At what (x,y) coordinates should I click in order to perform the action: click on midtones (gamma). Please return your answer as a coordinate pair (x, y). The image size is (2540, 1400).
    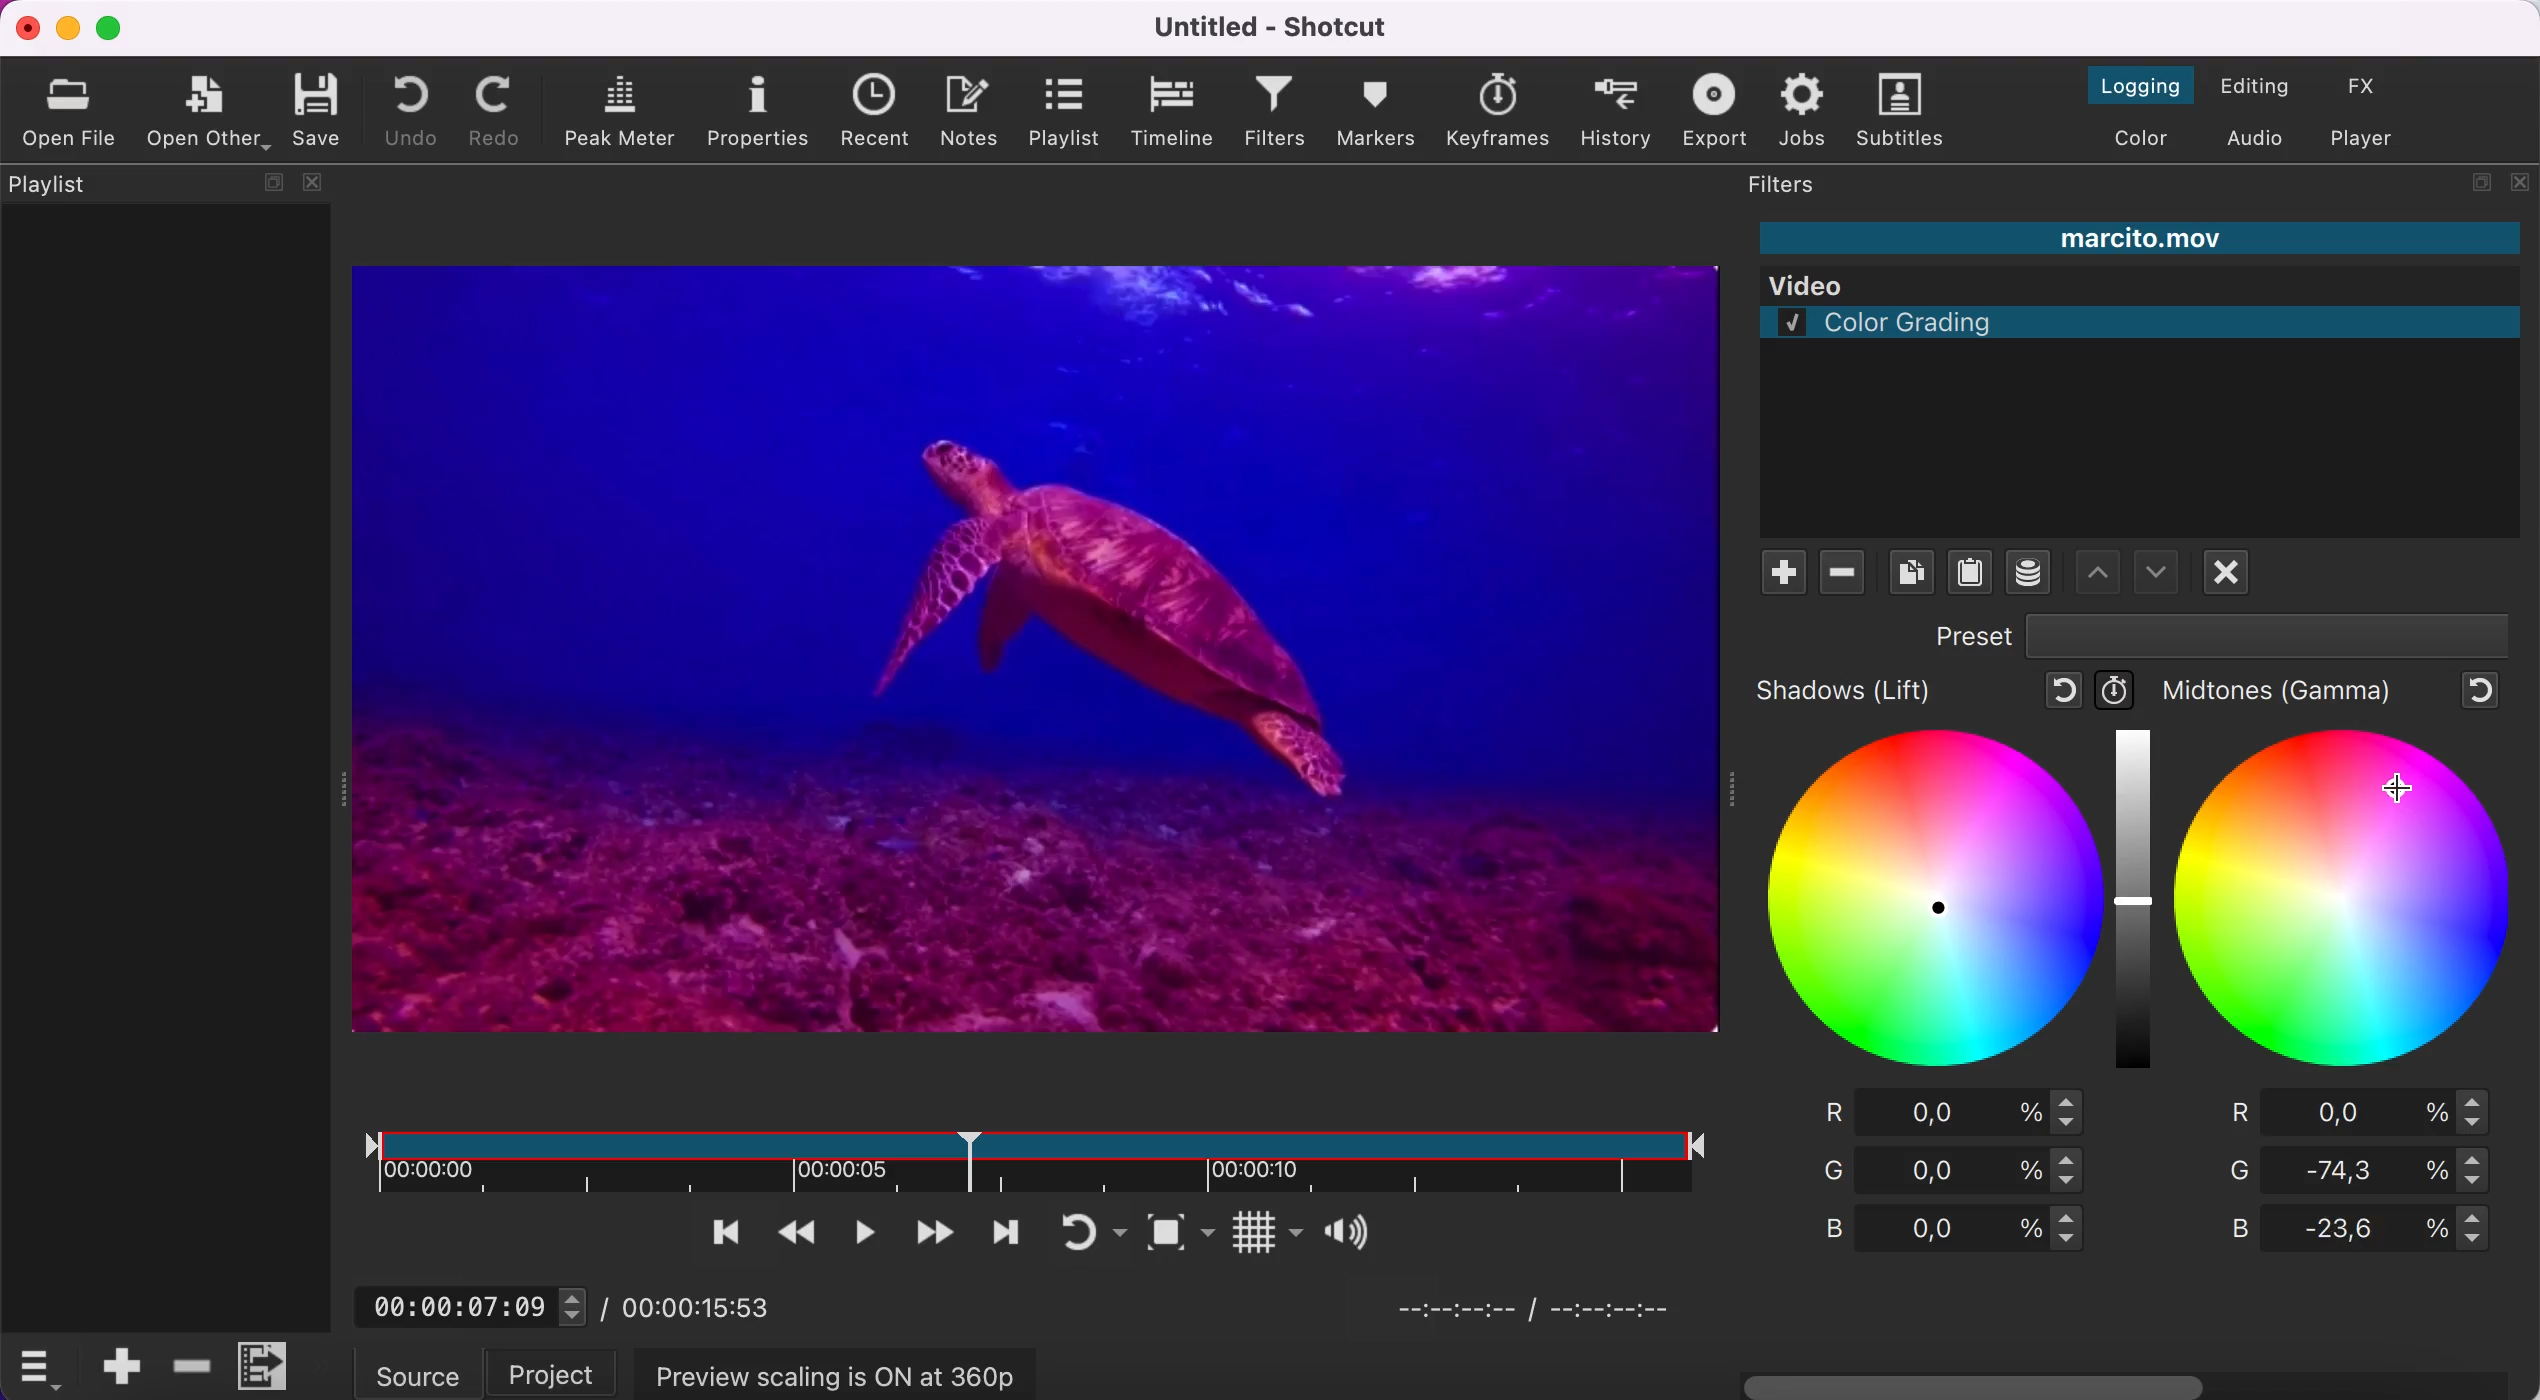
    Looking at the image, I should click on (2278, 691).